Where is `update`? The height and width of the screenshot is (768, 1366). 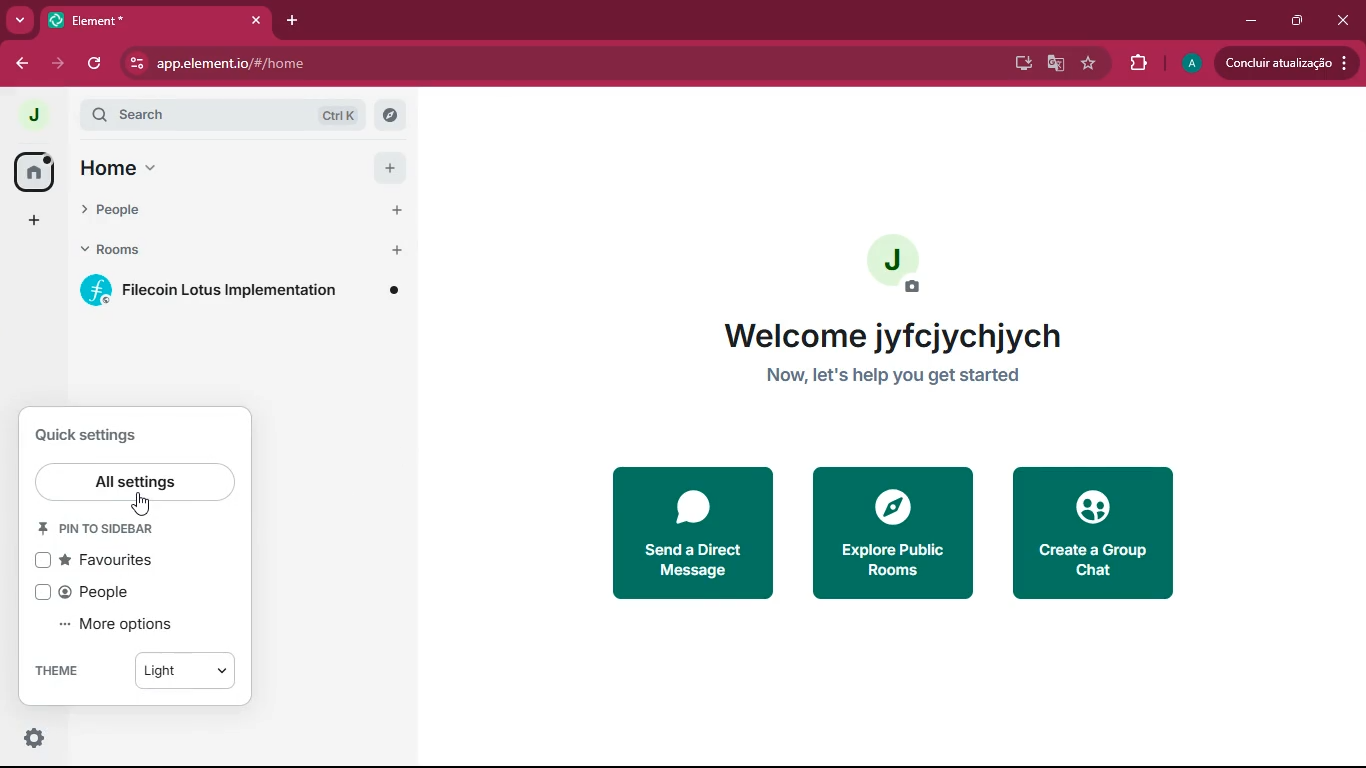 update is located at coordinates (1286, 61).